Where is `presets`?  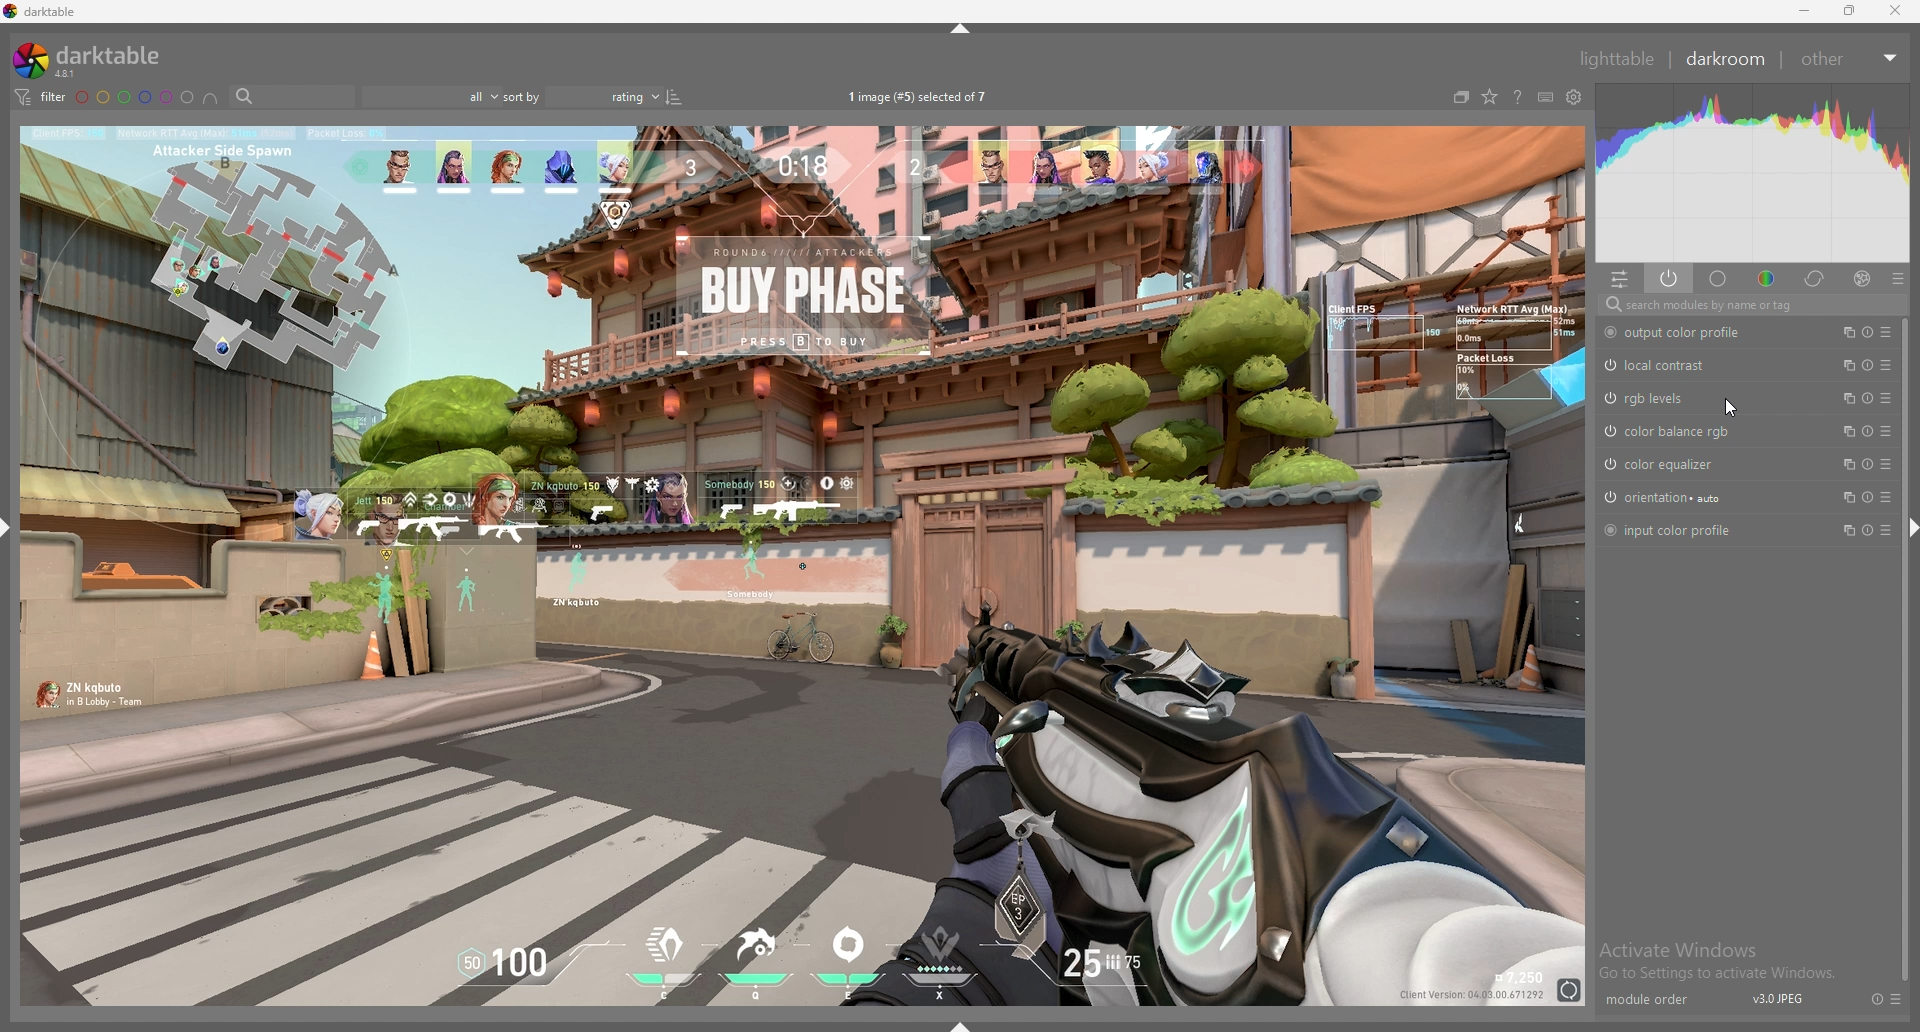 presets is located at coordinates (1885, 465).